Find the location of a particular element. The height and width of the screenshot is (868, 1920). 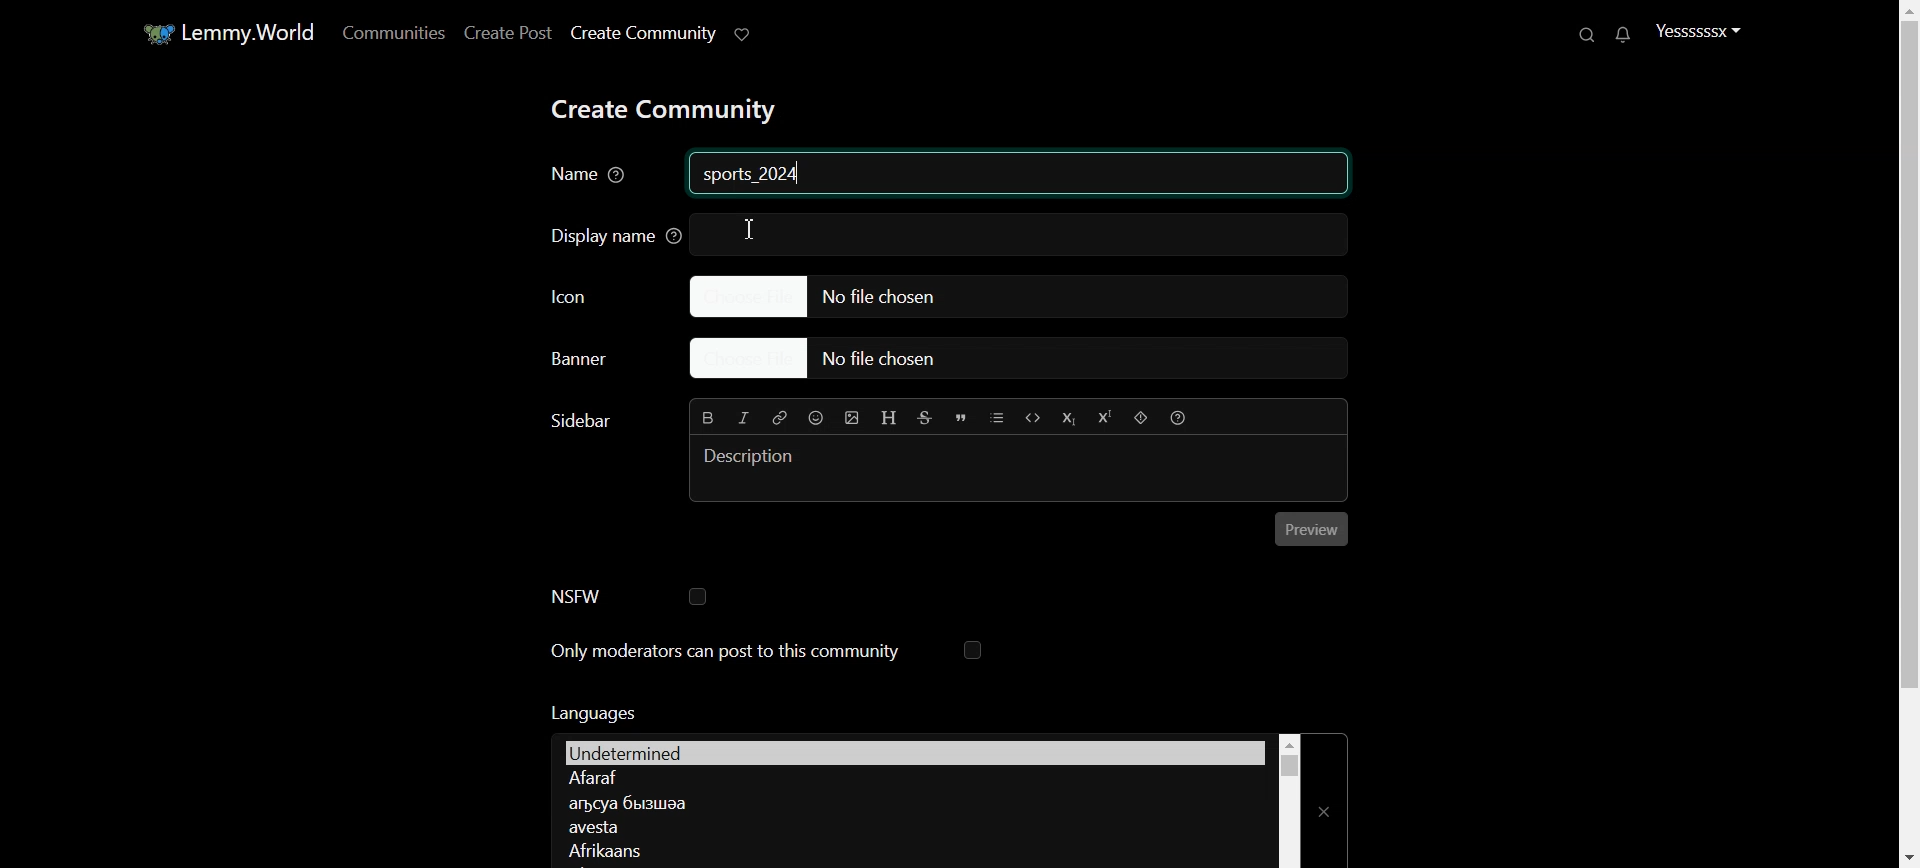

Choose file is located at coordinates (1021, 360).